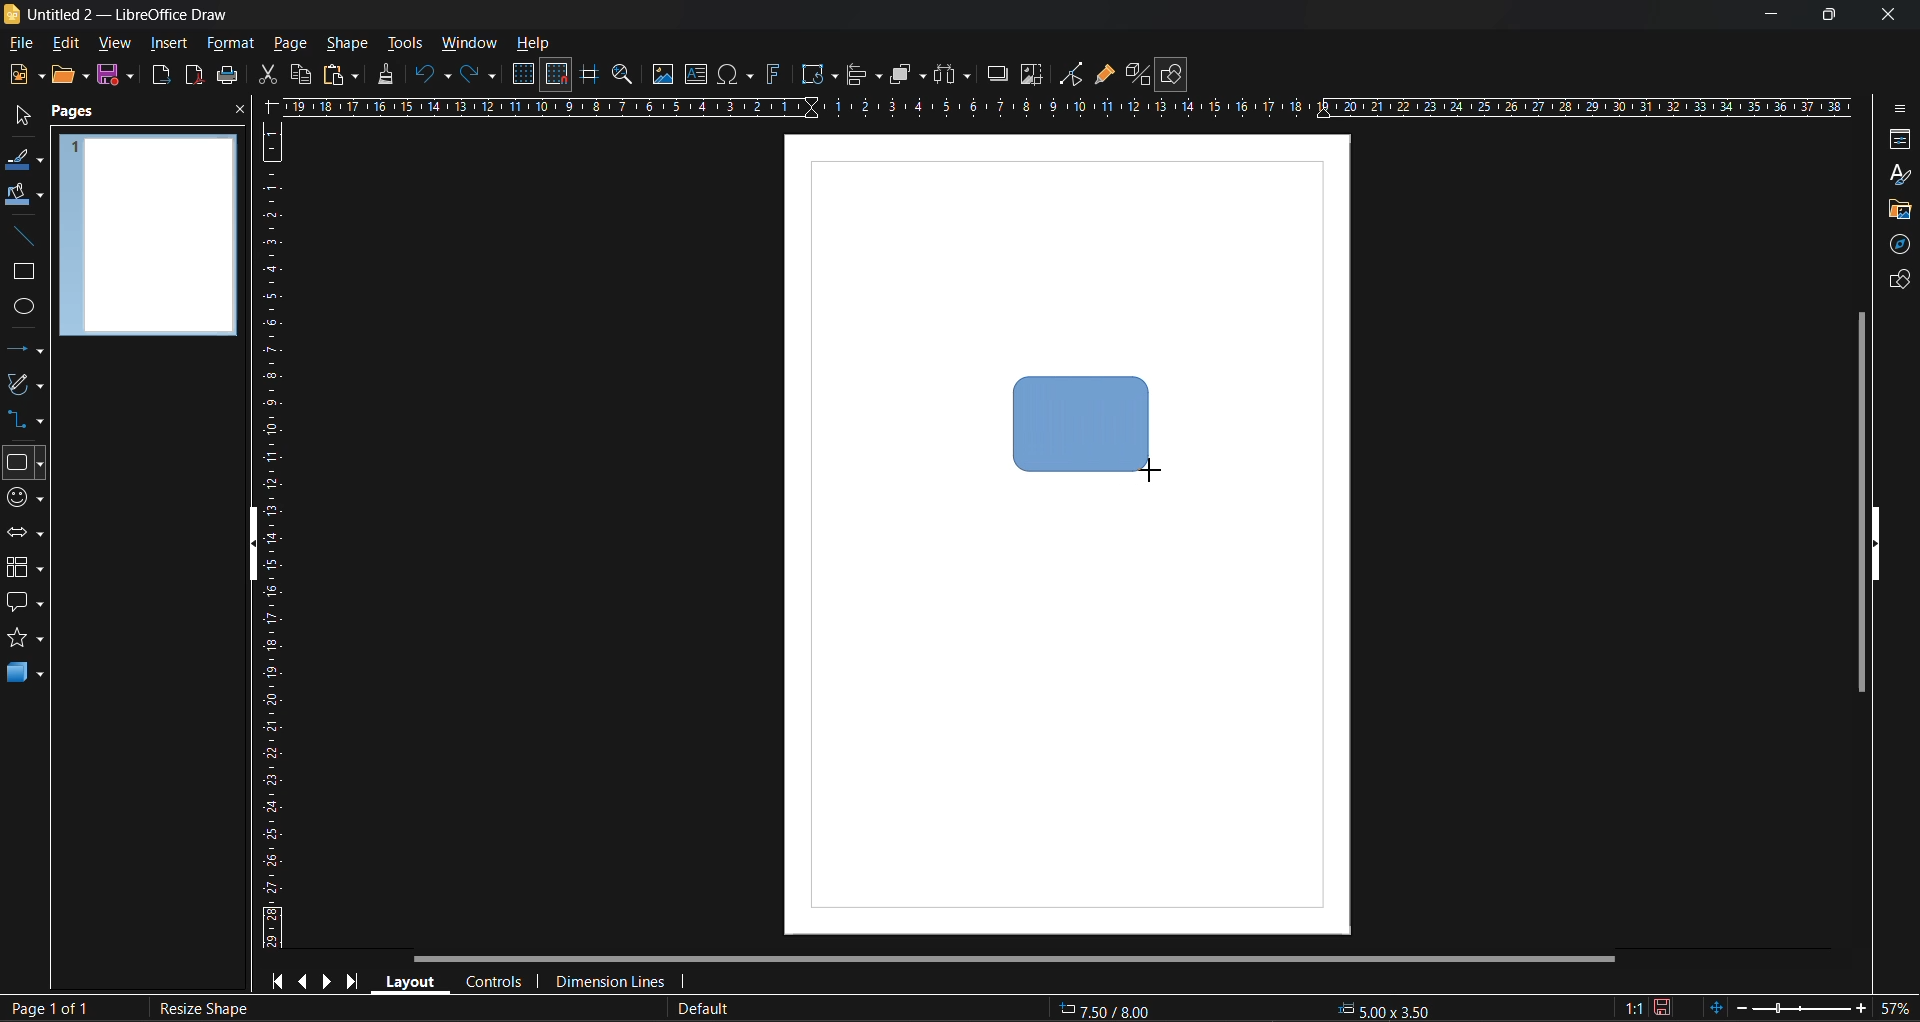  What do you see at coordinates (587, 75) in the screenshot?
I see `helplines` at bounding box center [587, 75].